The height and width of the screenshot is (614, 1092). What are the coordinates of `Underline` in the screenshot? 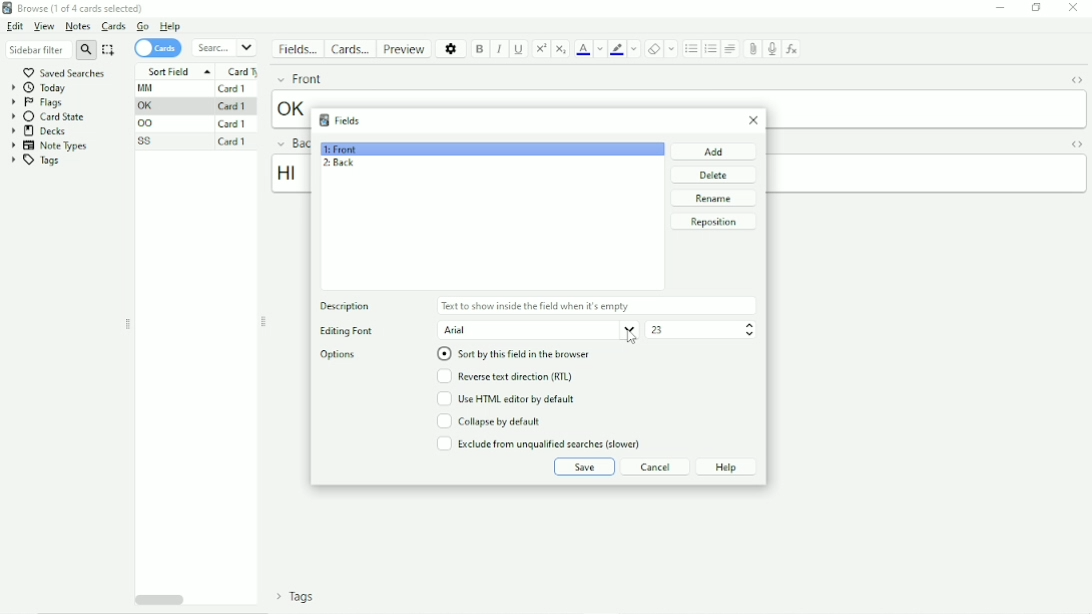 It's located at (520, 48).